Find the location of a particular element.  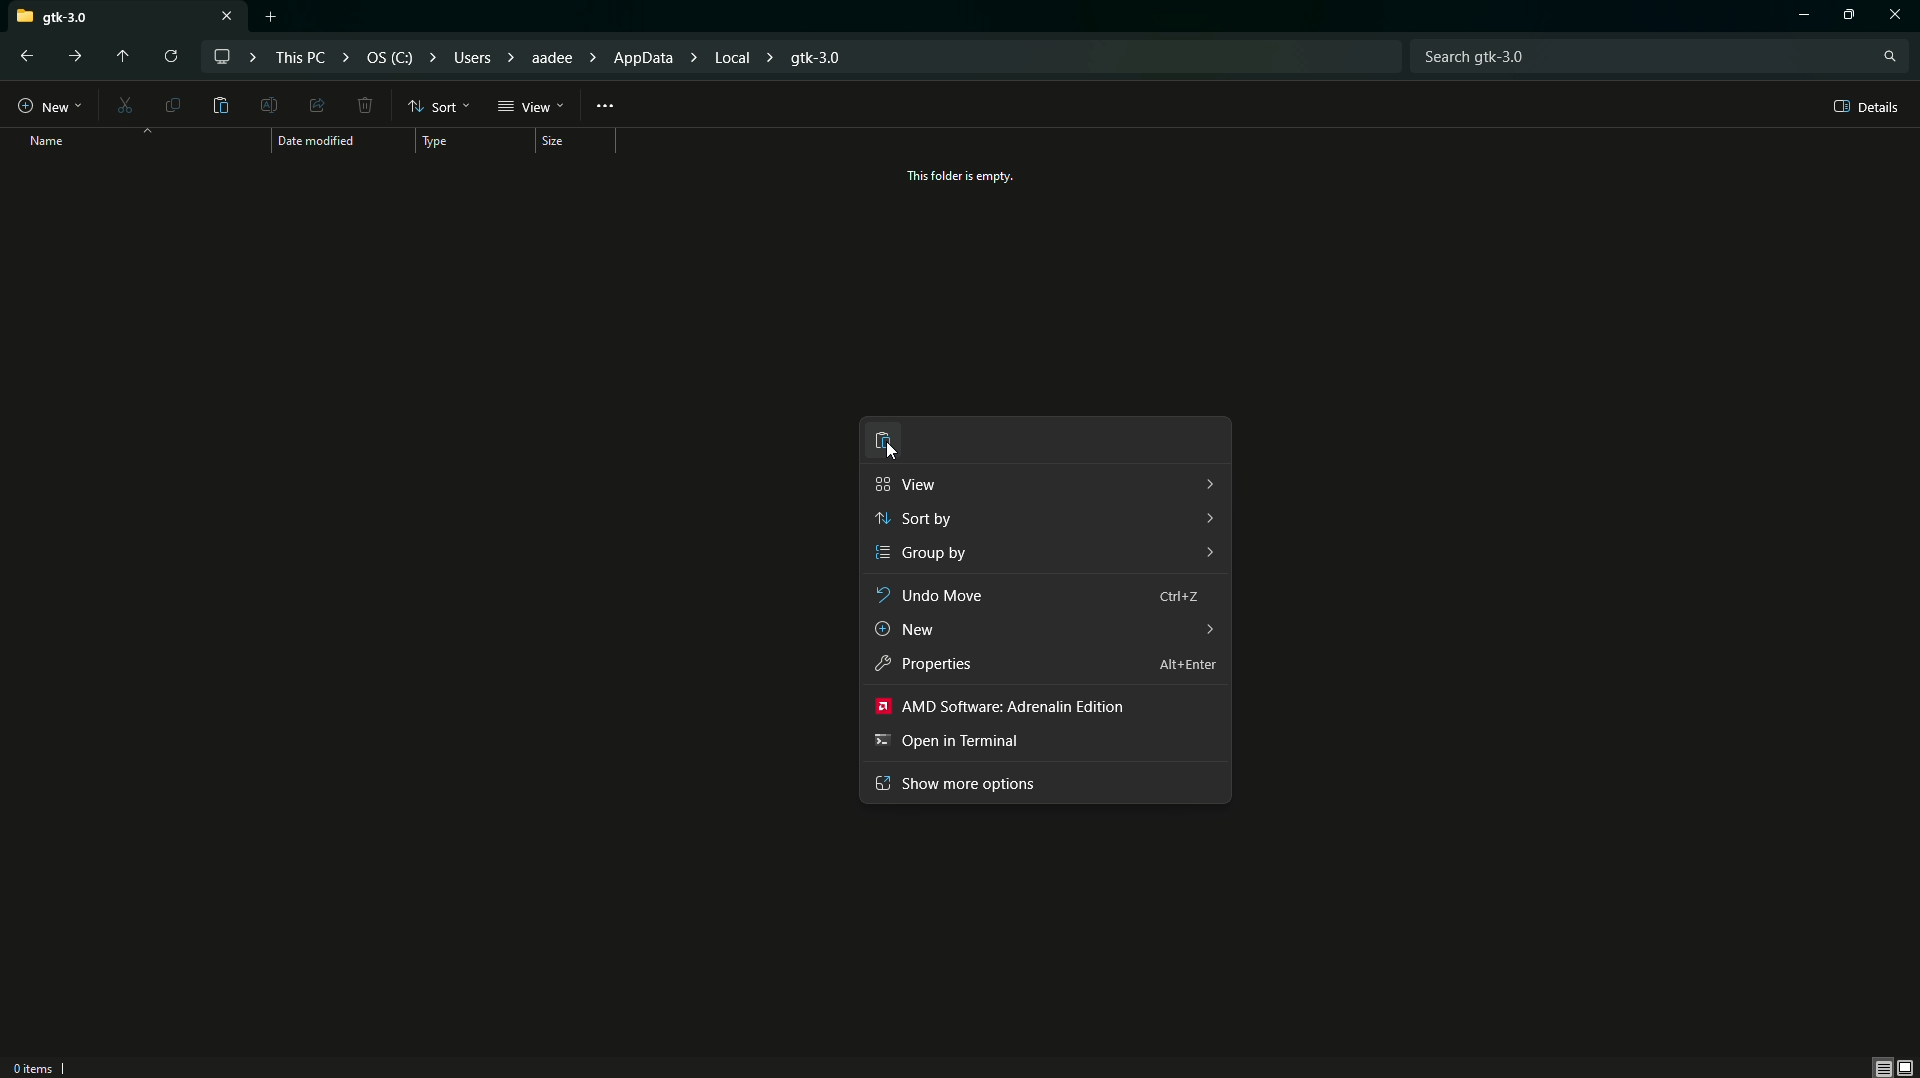

Details is located at coordinates (1862, 107).